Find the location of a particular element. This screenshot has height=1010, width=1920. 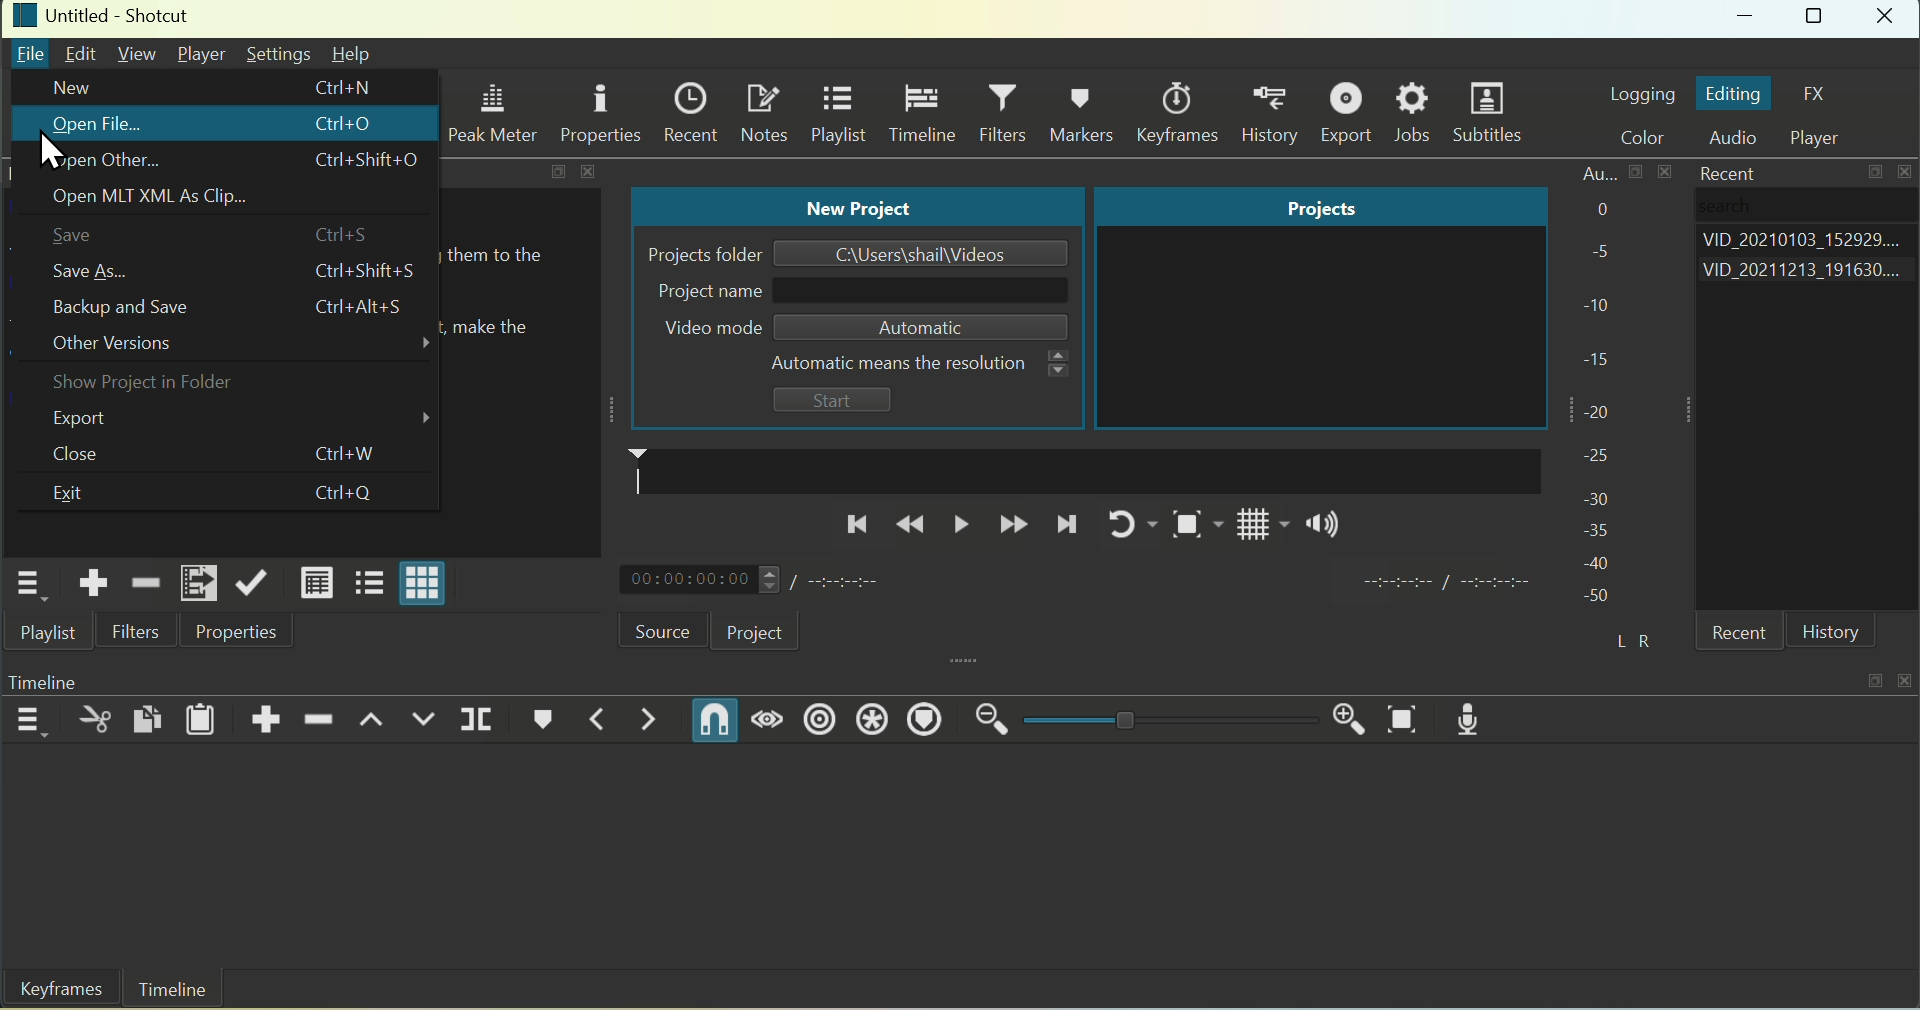

close is located at coordinates (1908, 173).